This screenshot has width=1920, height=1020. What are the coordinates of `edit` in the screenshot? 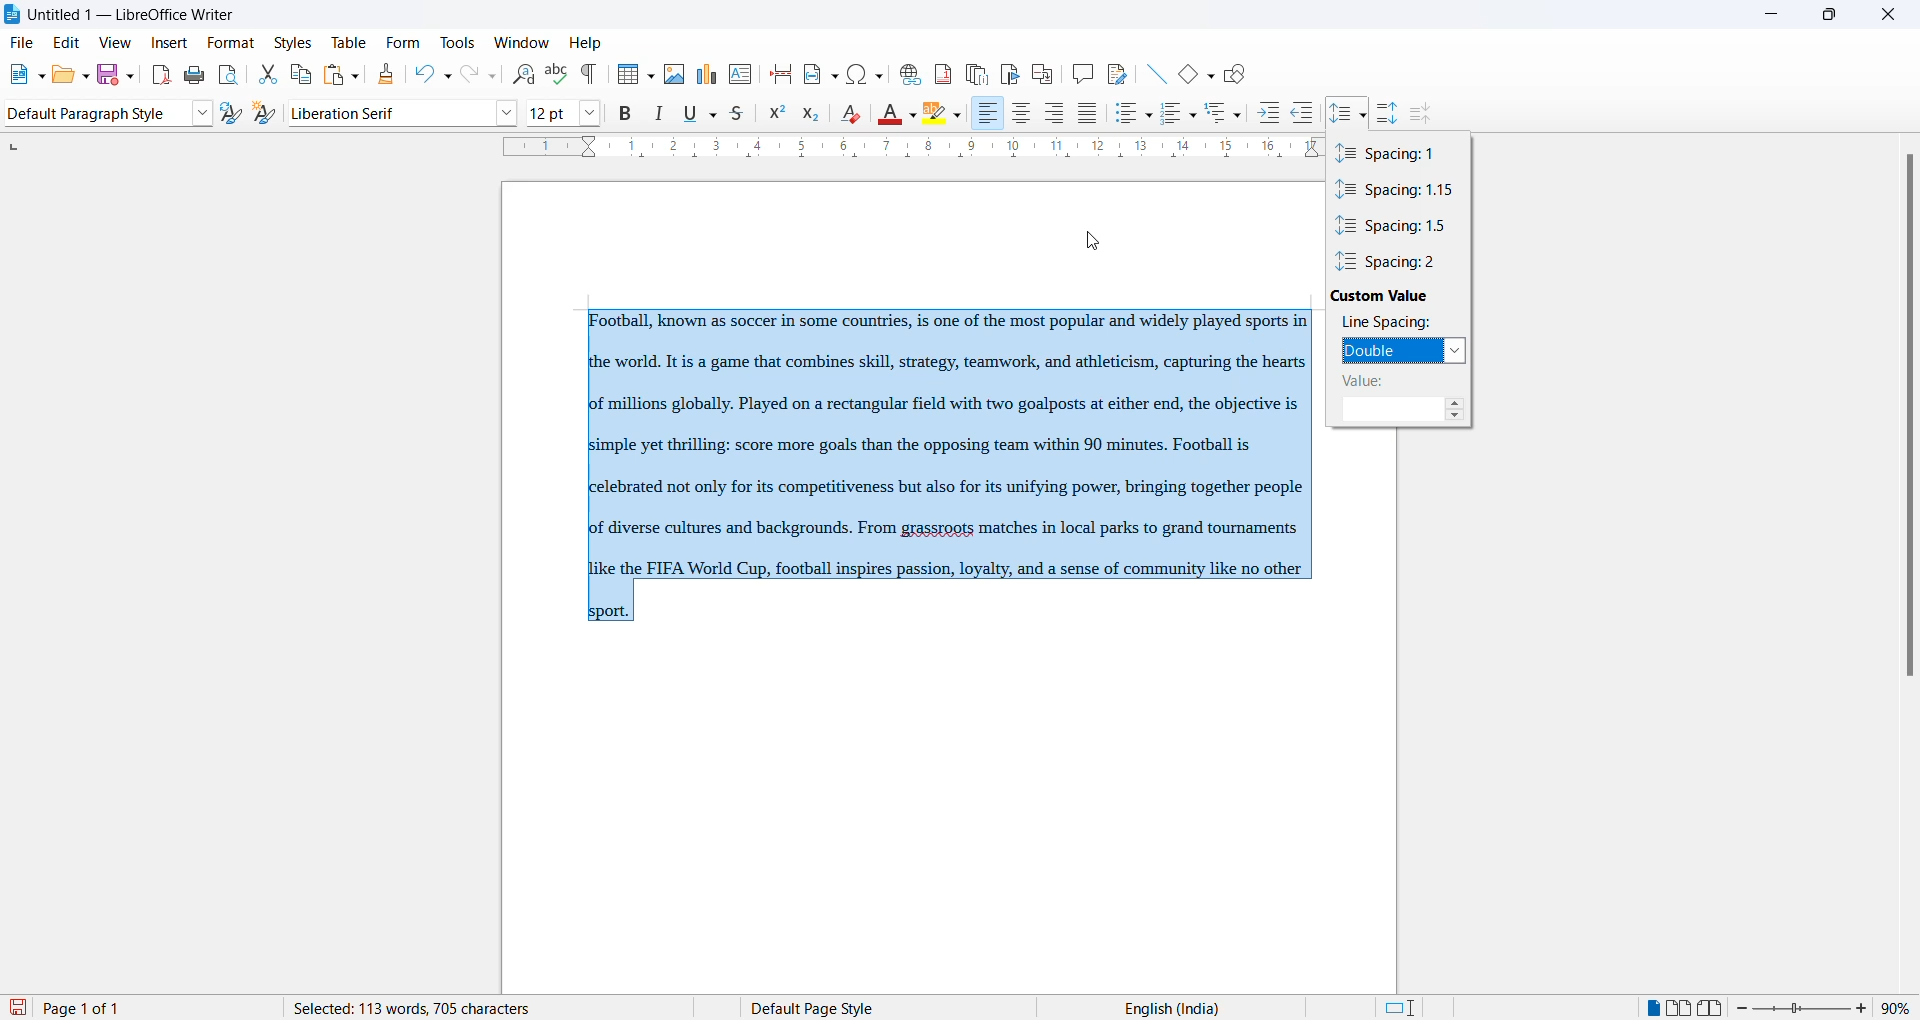 It's located at (69, 43).